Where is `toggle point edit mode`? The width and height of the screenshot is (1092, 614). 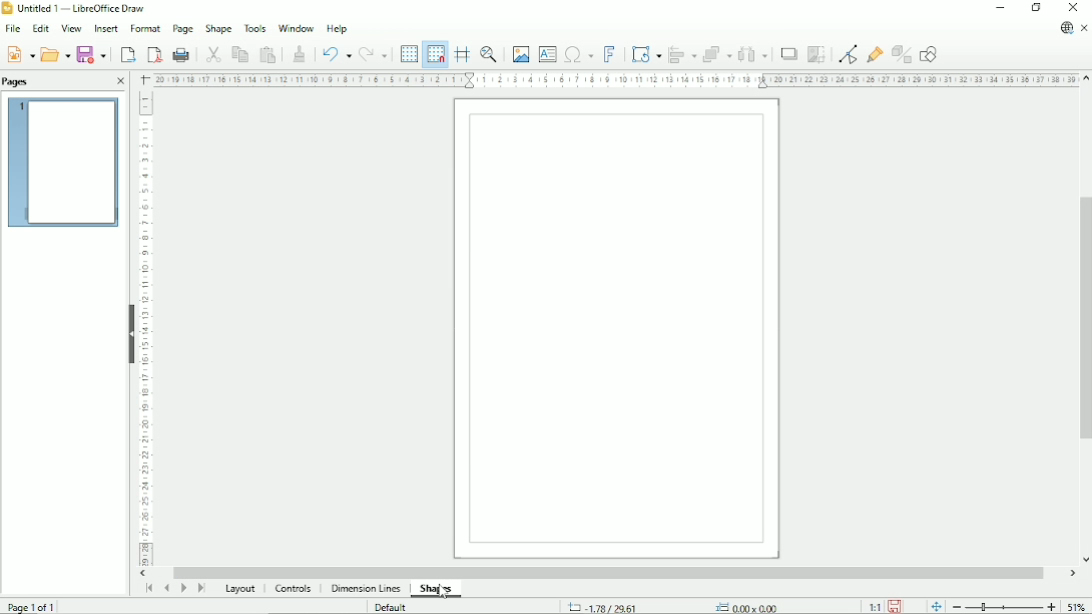 toggle point edit mode is located at coordinates (847, 54).